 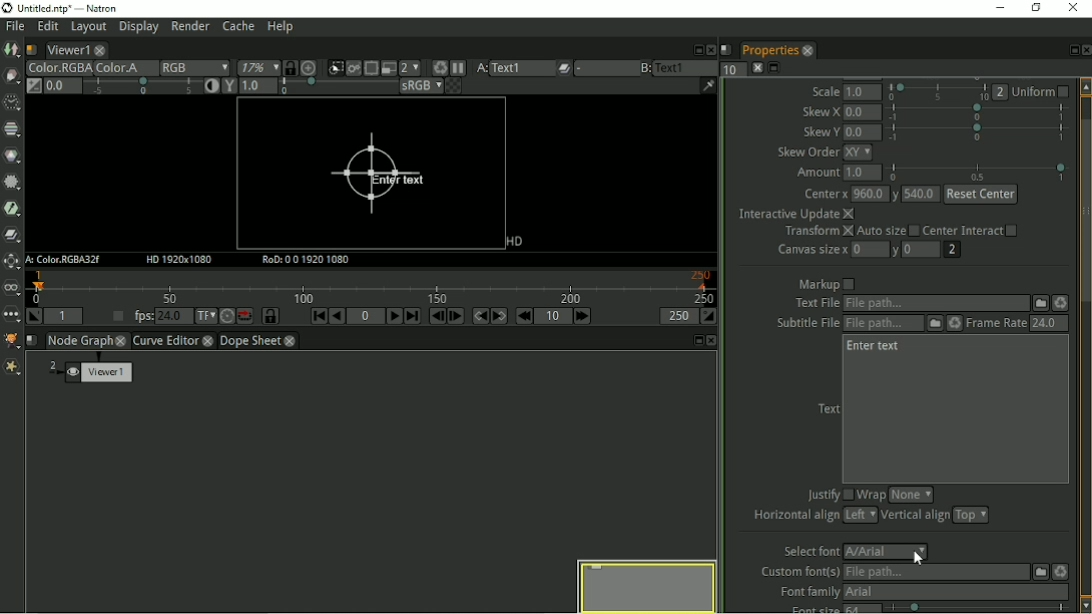 I want to click on Display, so click(x=138, y=29).